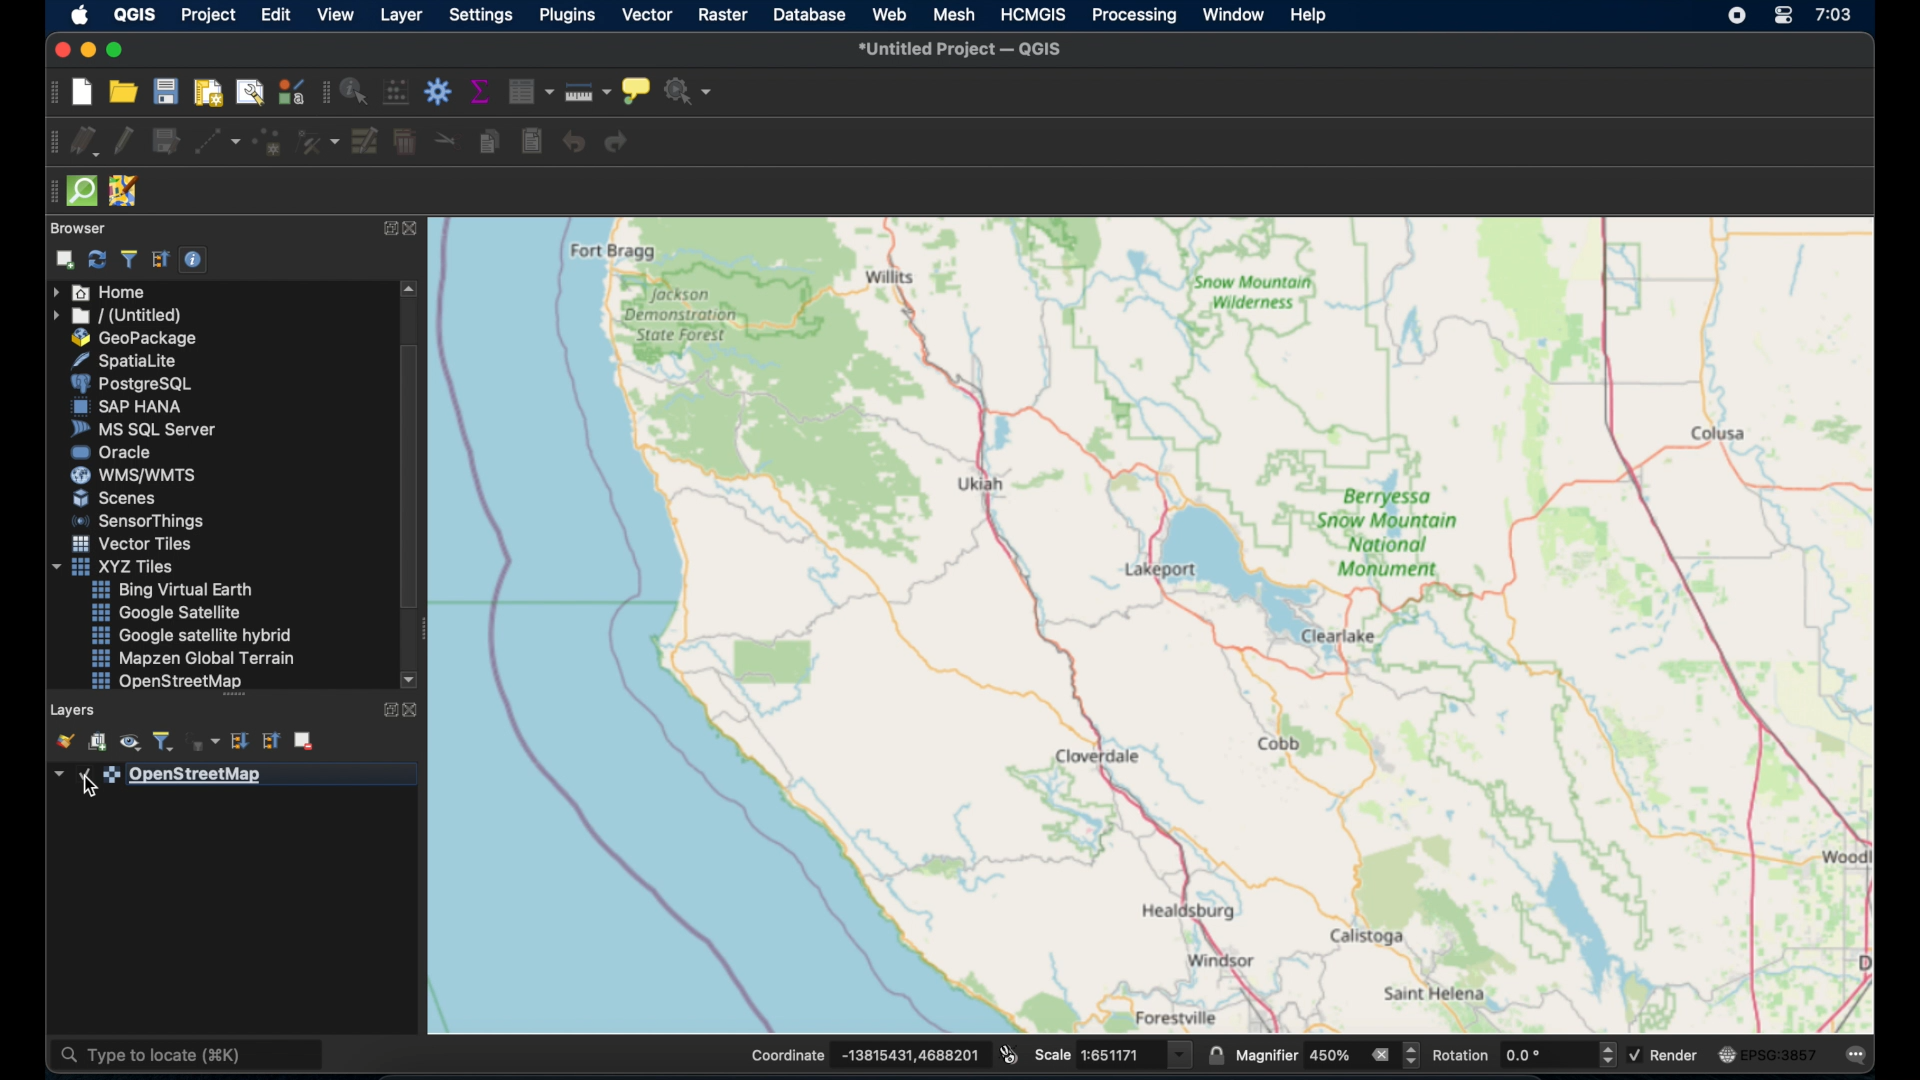  I want to click on refresh, so click(96, 259).